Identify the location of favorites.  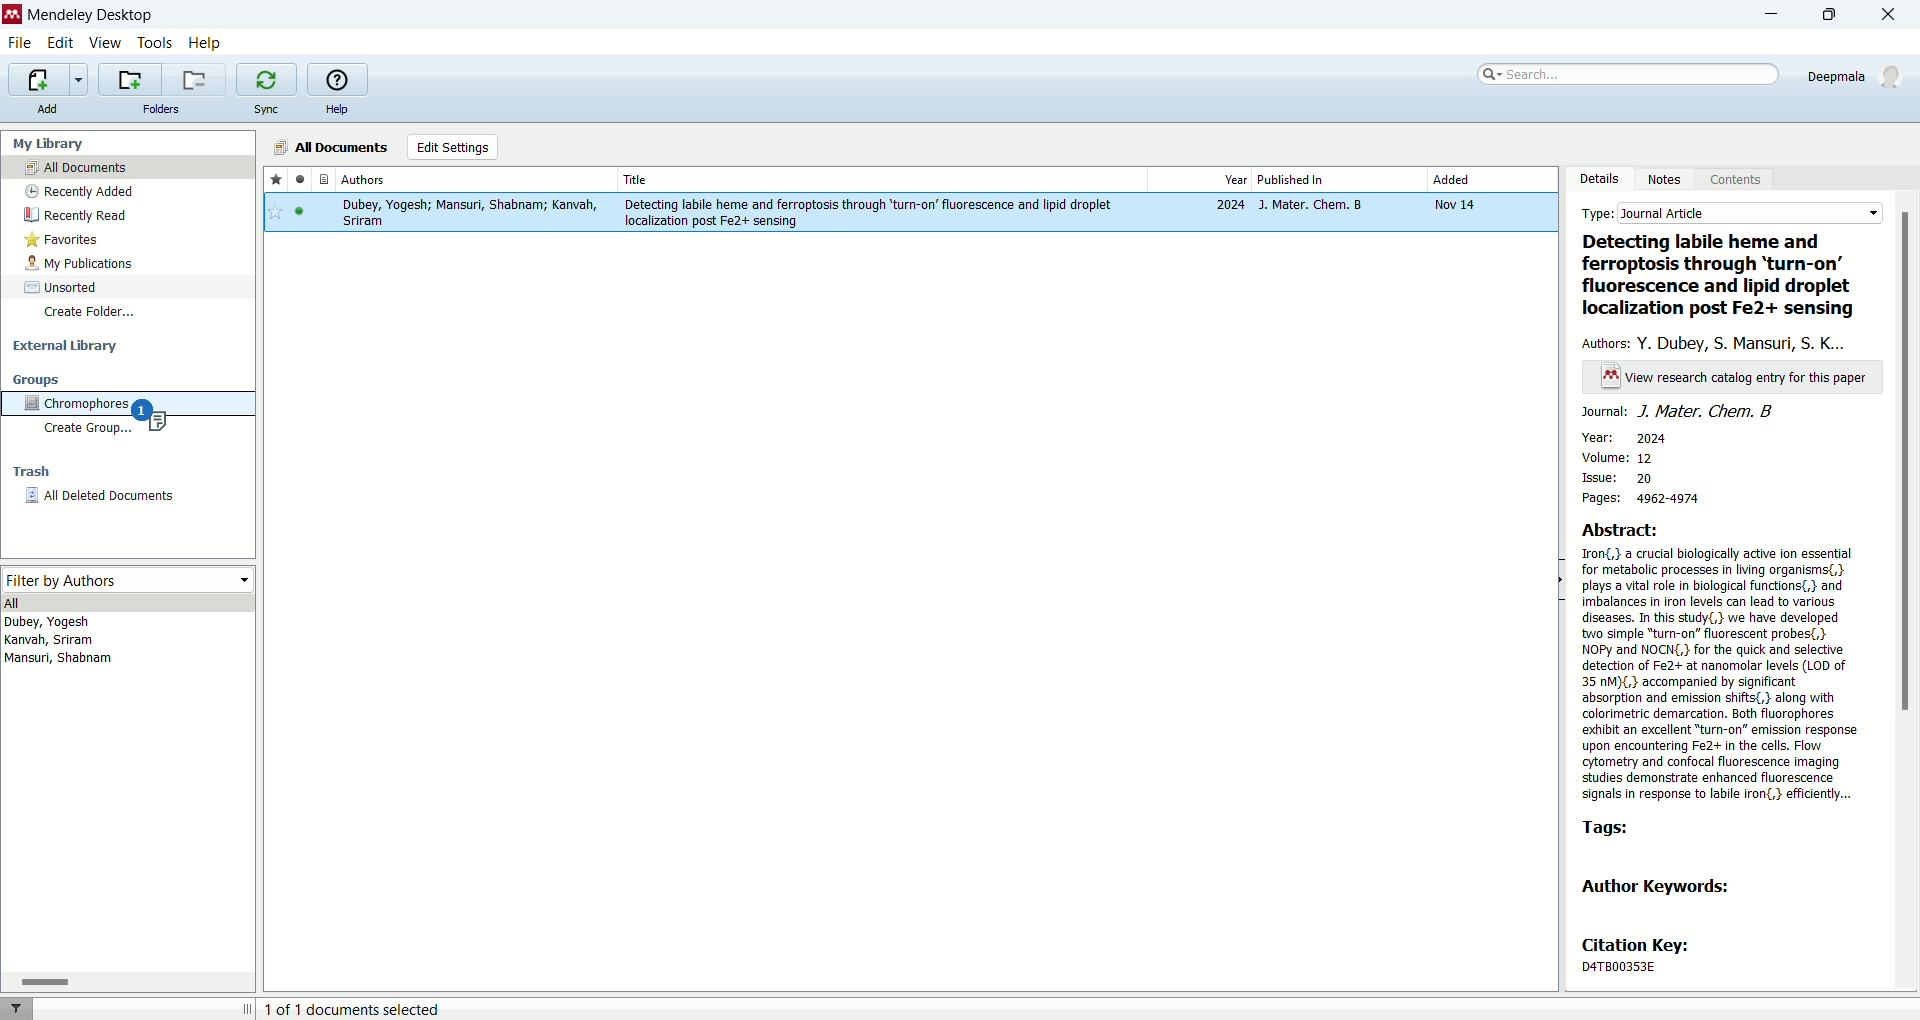
(62, 241).